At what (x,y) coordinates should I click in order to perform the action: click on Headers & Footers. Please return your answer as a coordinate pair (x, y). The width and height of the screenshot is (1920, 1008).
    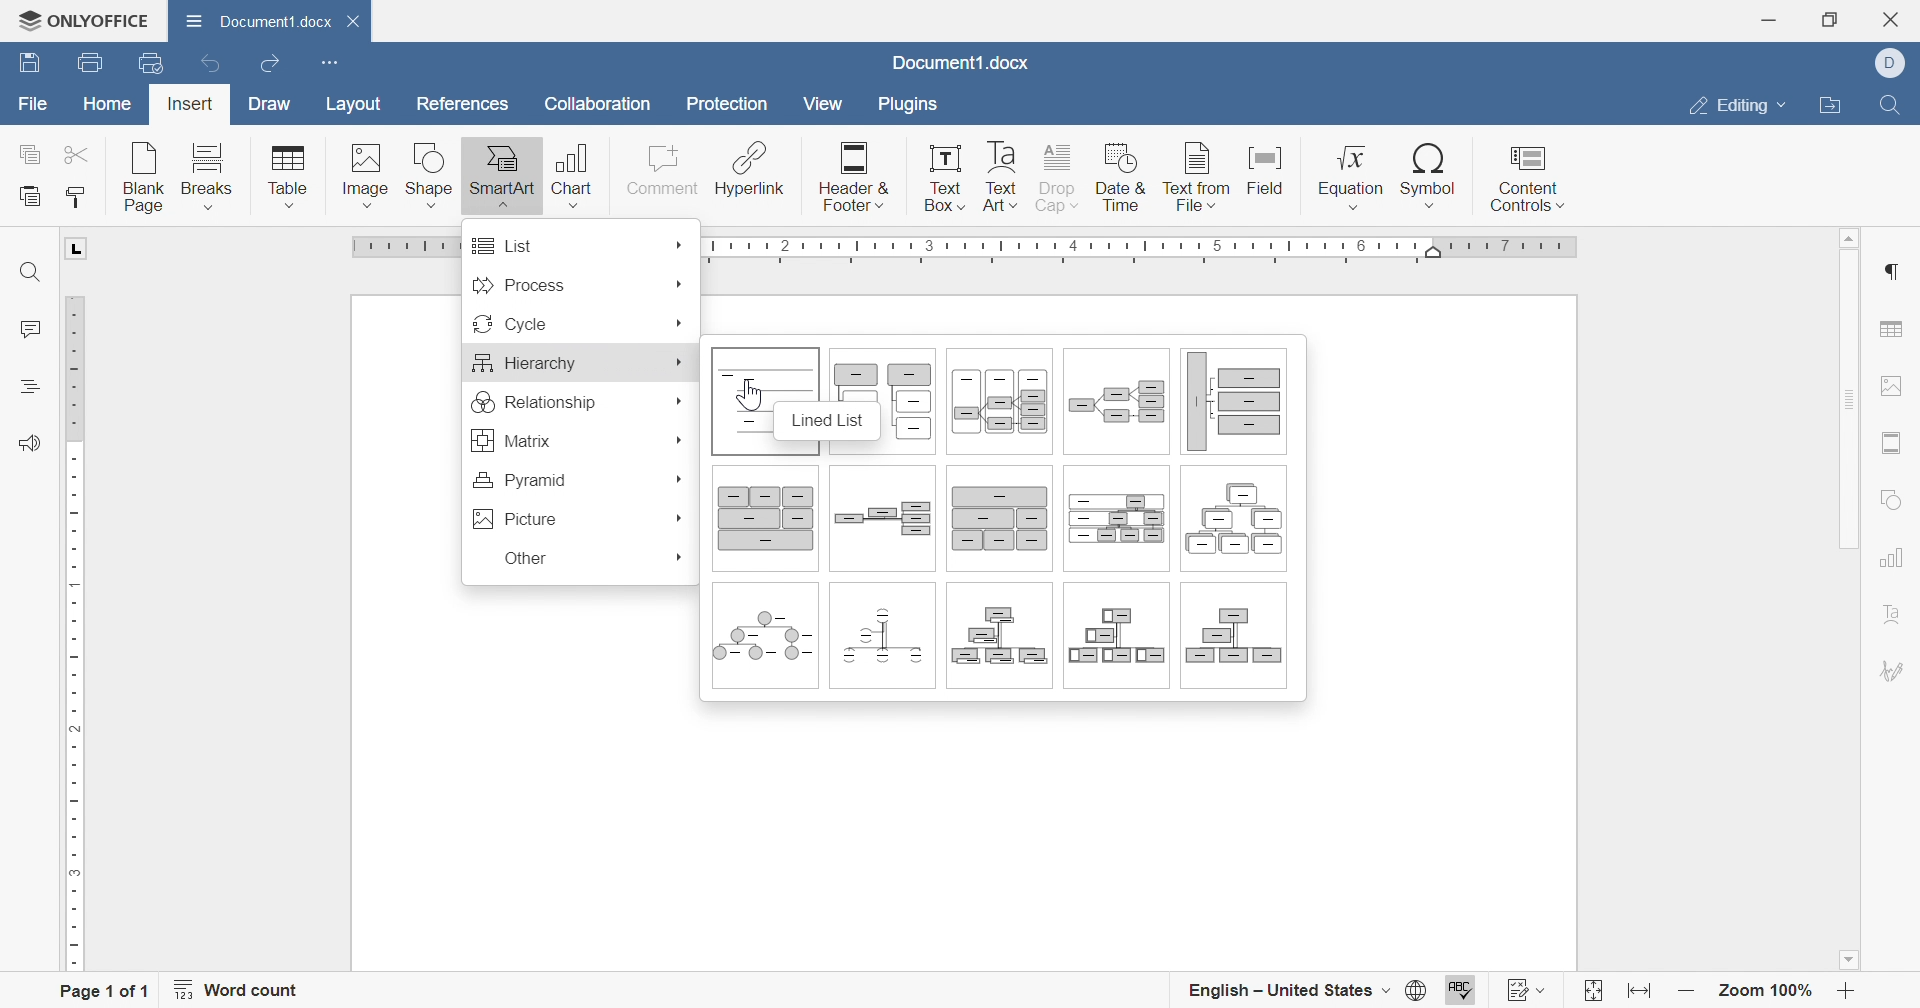
    Looking at the image, I should click on (1893, 443).